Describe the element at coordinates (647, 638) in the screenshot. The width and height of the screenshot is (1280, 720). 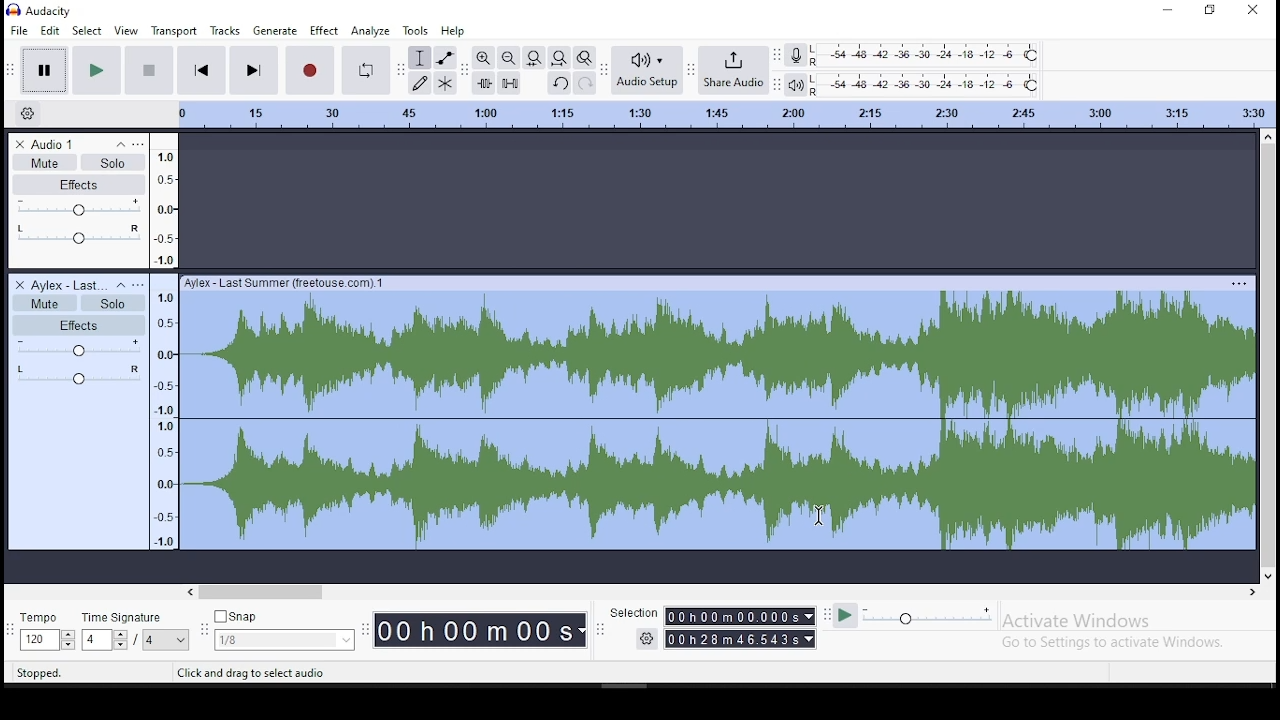
I see `settings` at that location.